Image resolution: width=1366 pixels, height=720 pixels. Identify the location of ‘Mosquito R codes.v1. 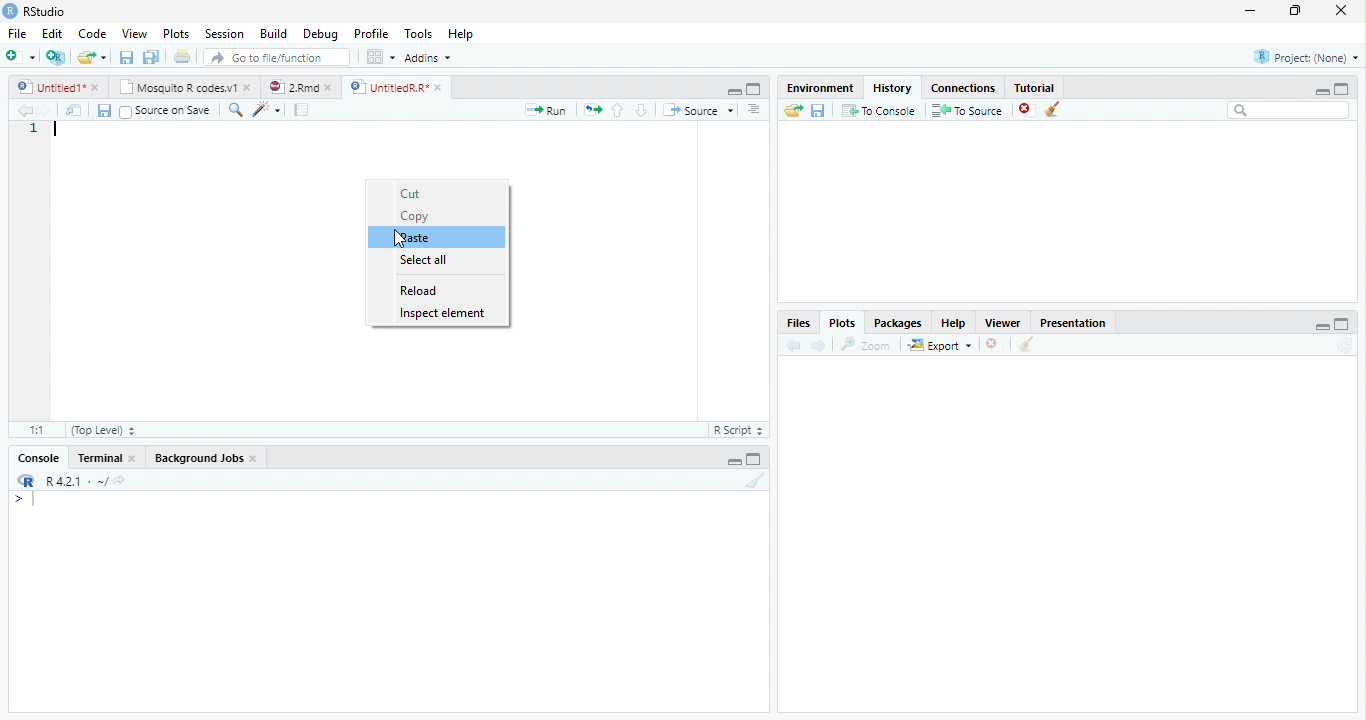
(178, 87).